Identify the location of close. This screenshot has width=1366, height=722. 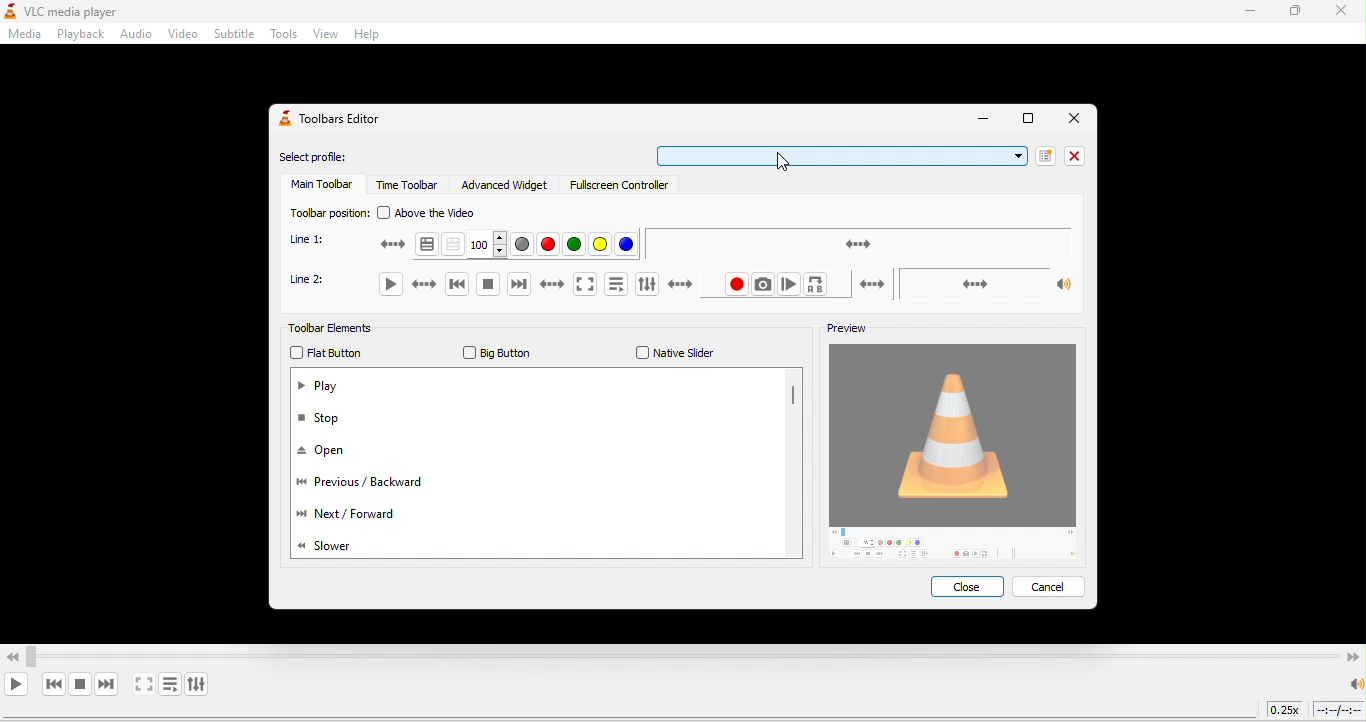
(1074, 155).